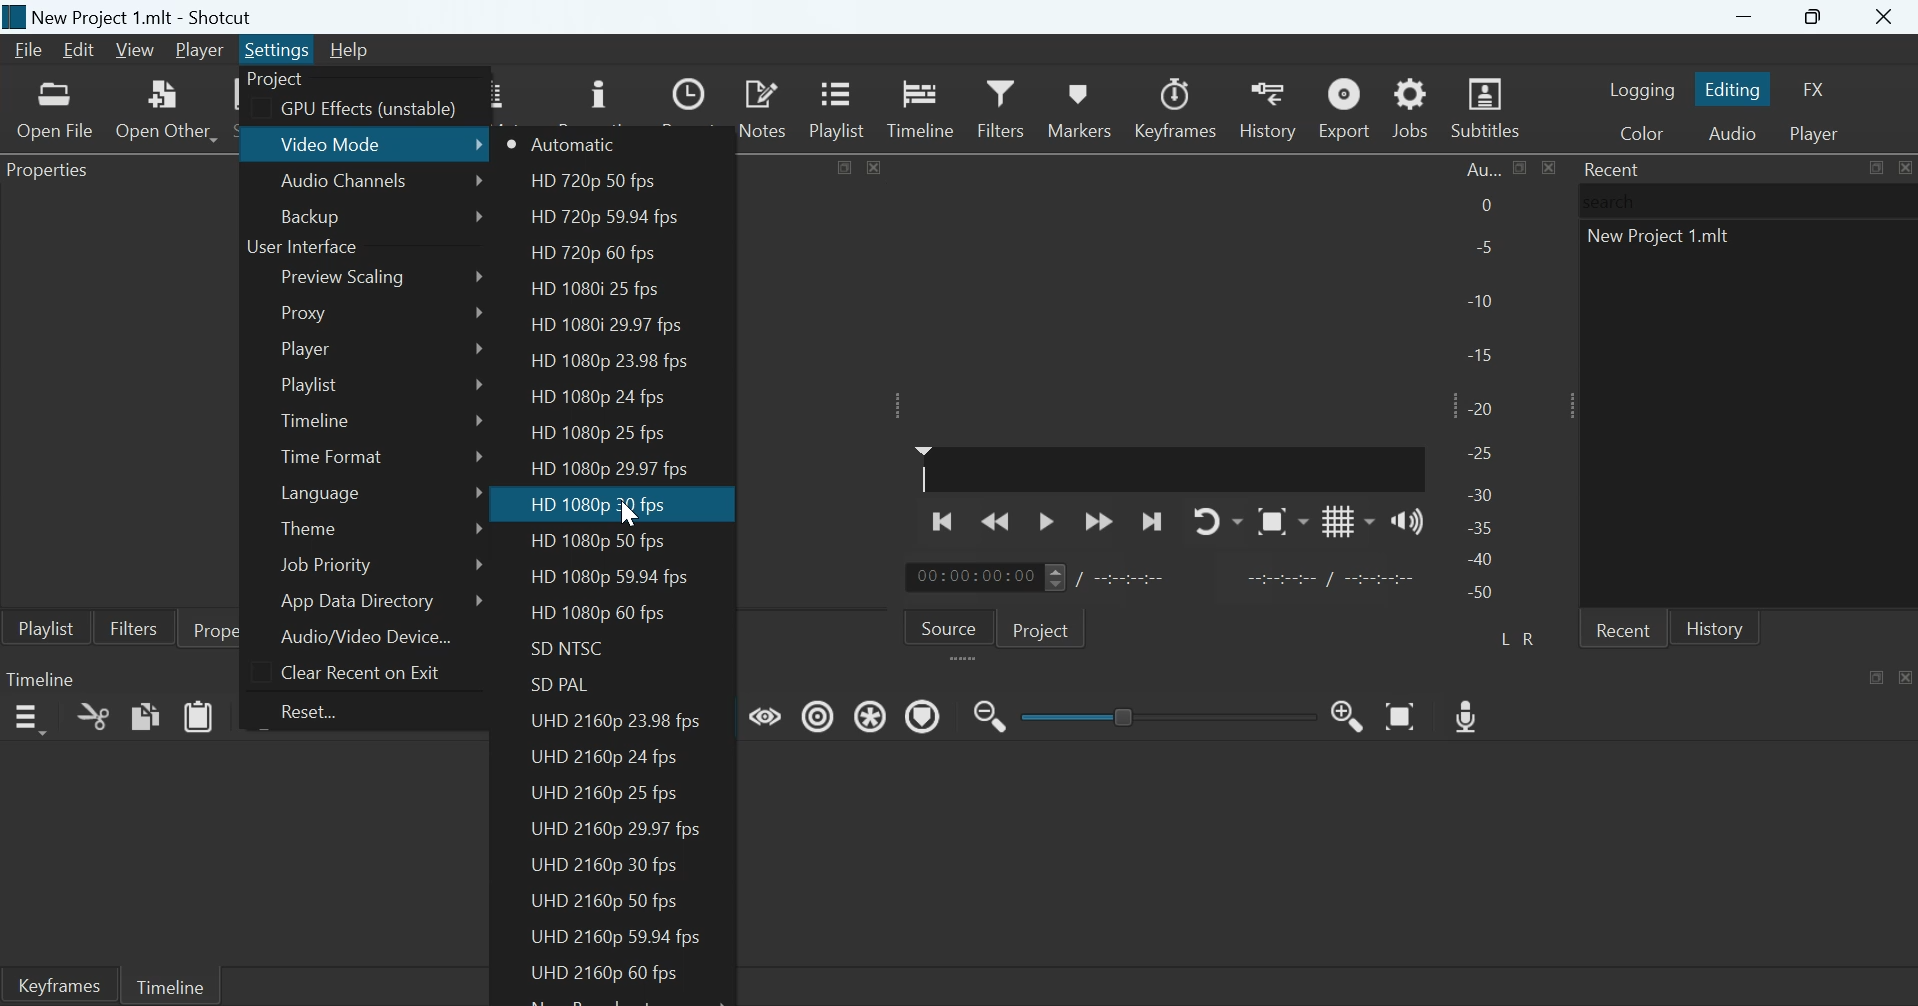  Describe the element at coordinates (923, 715) in the screenshot. I see `Ripple markers` at that location.